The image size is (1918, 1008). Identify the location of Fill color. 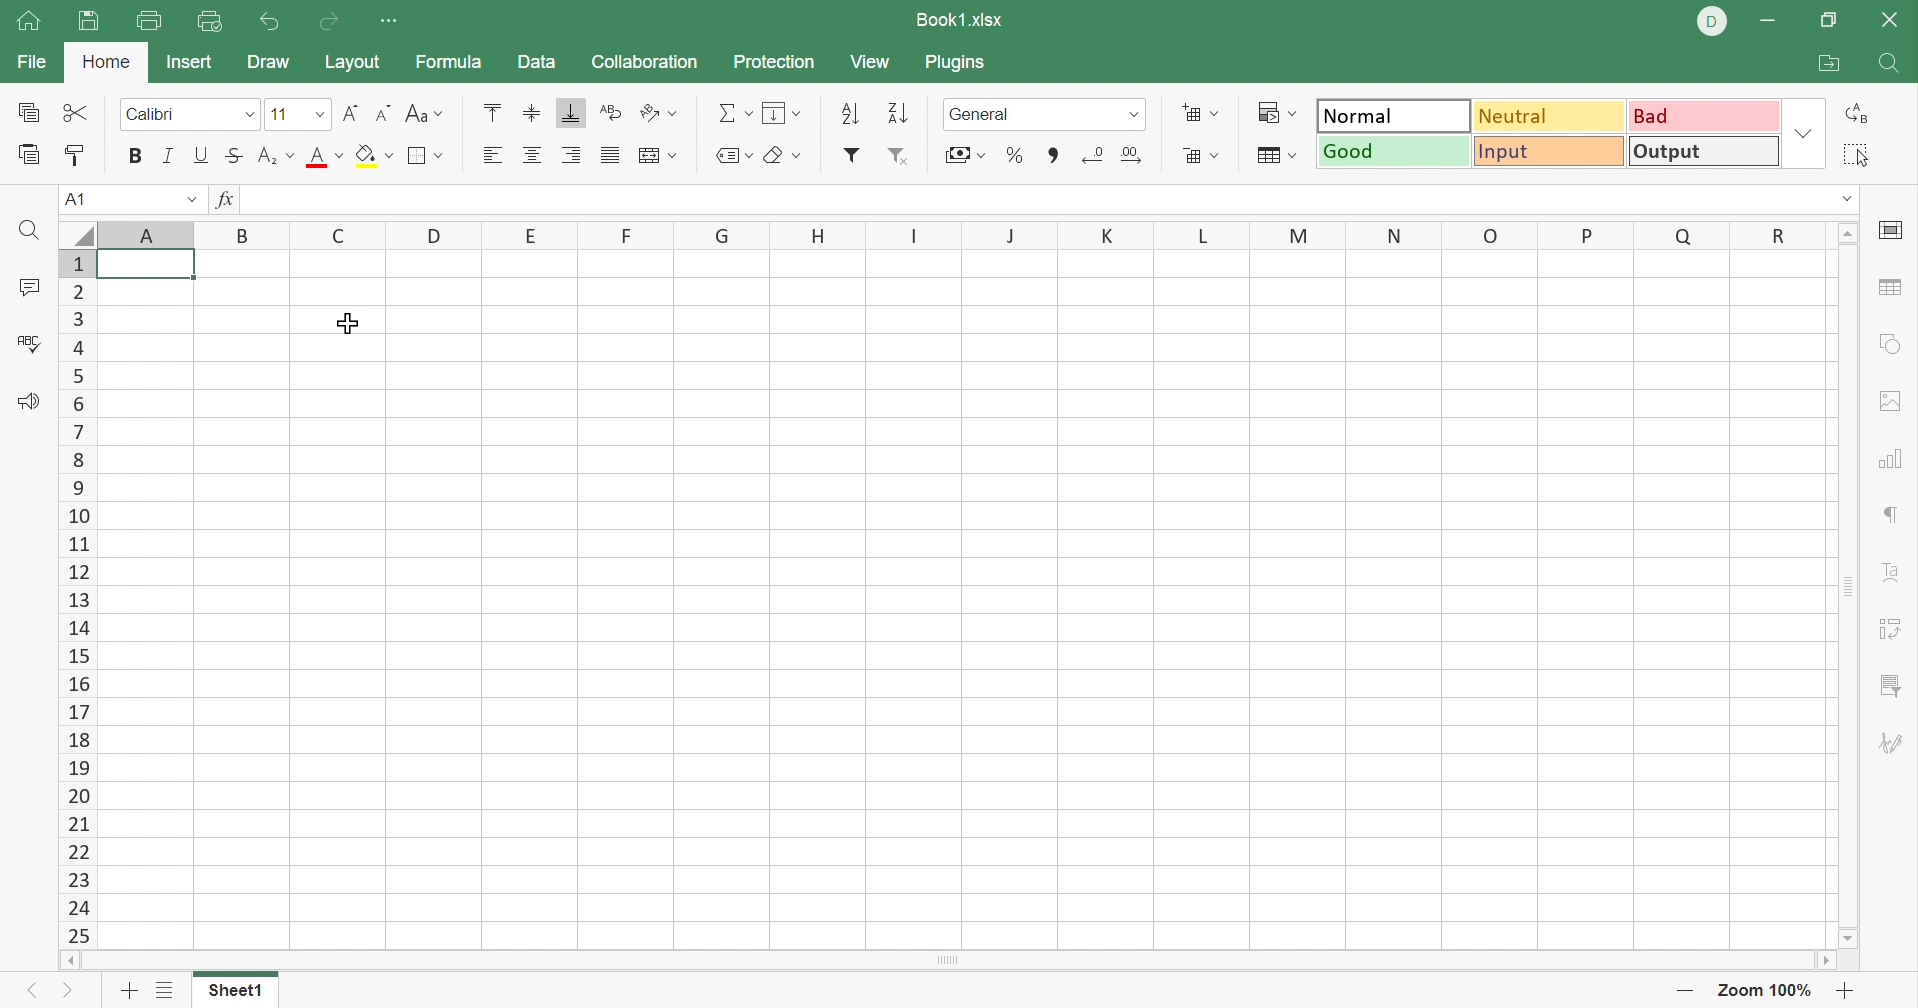
(375, 156).